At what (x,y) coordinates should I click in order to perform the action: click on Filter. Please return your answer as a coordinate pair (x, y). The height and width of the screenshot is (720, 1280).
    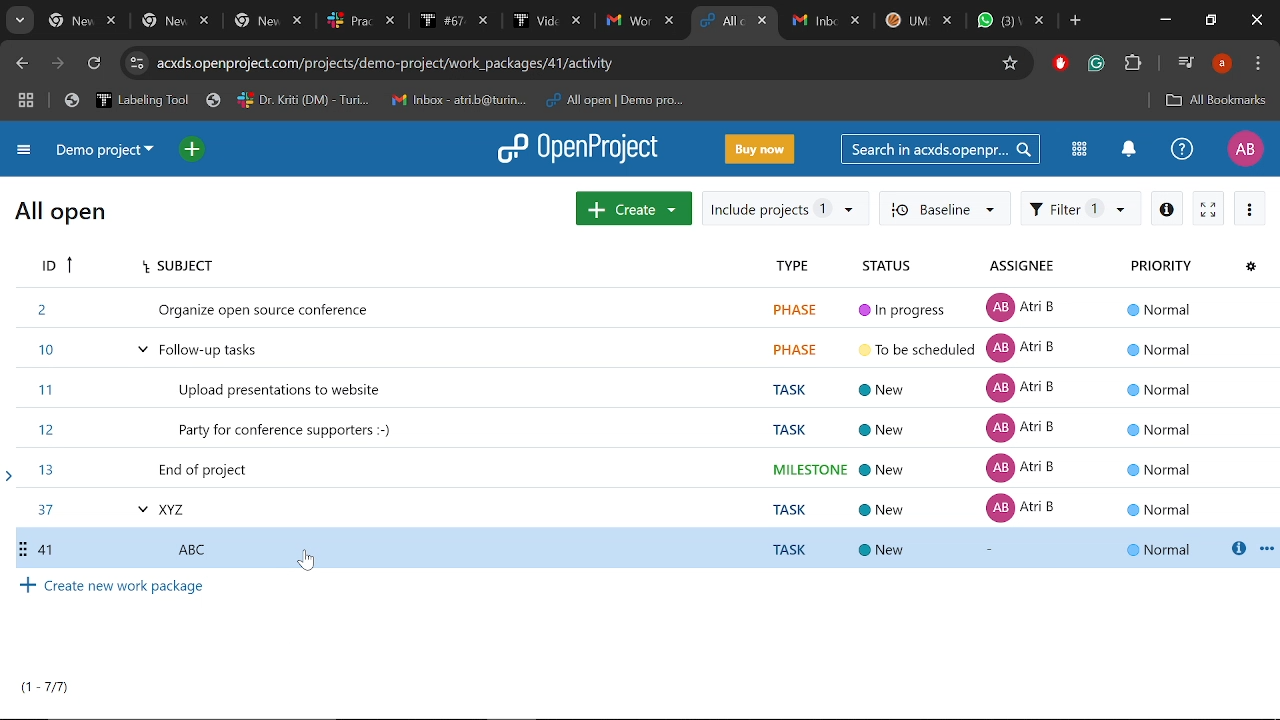
    Looking at the image, I should click on (1081, 207).